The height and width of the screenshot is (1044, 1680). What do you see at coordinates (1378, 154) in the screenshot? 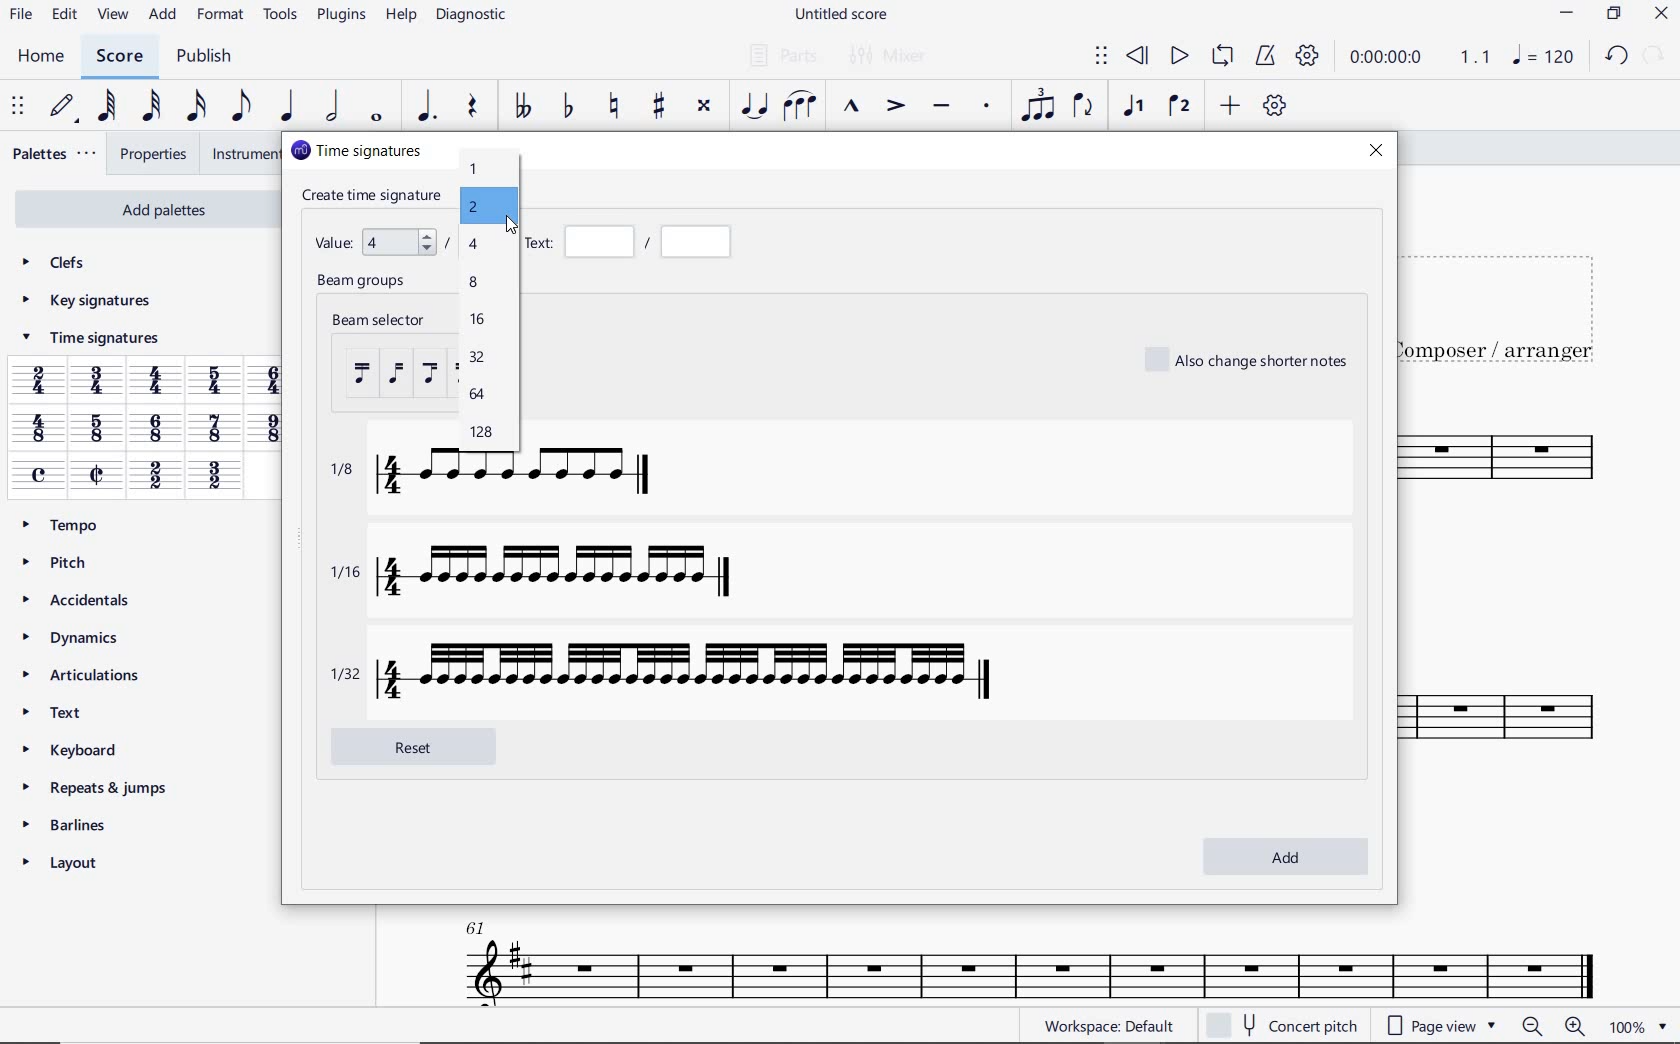
I see `close` at bounding box center [1378, 154].